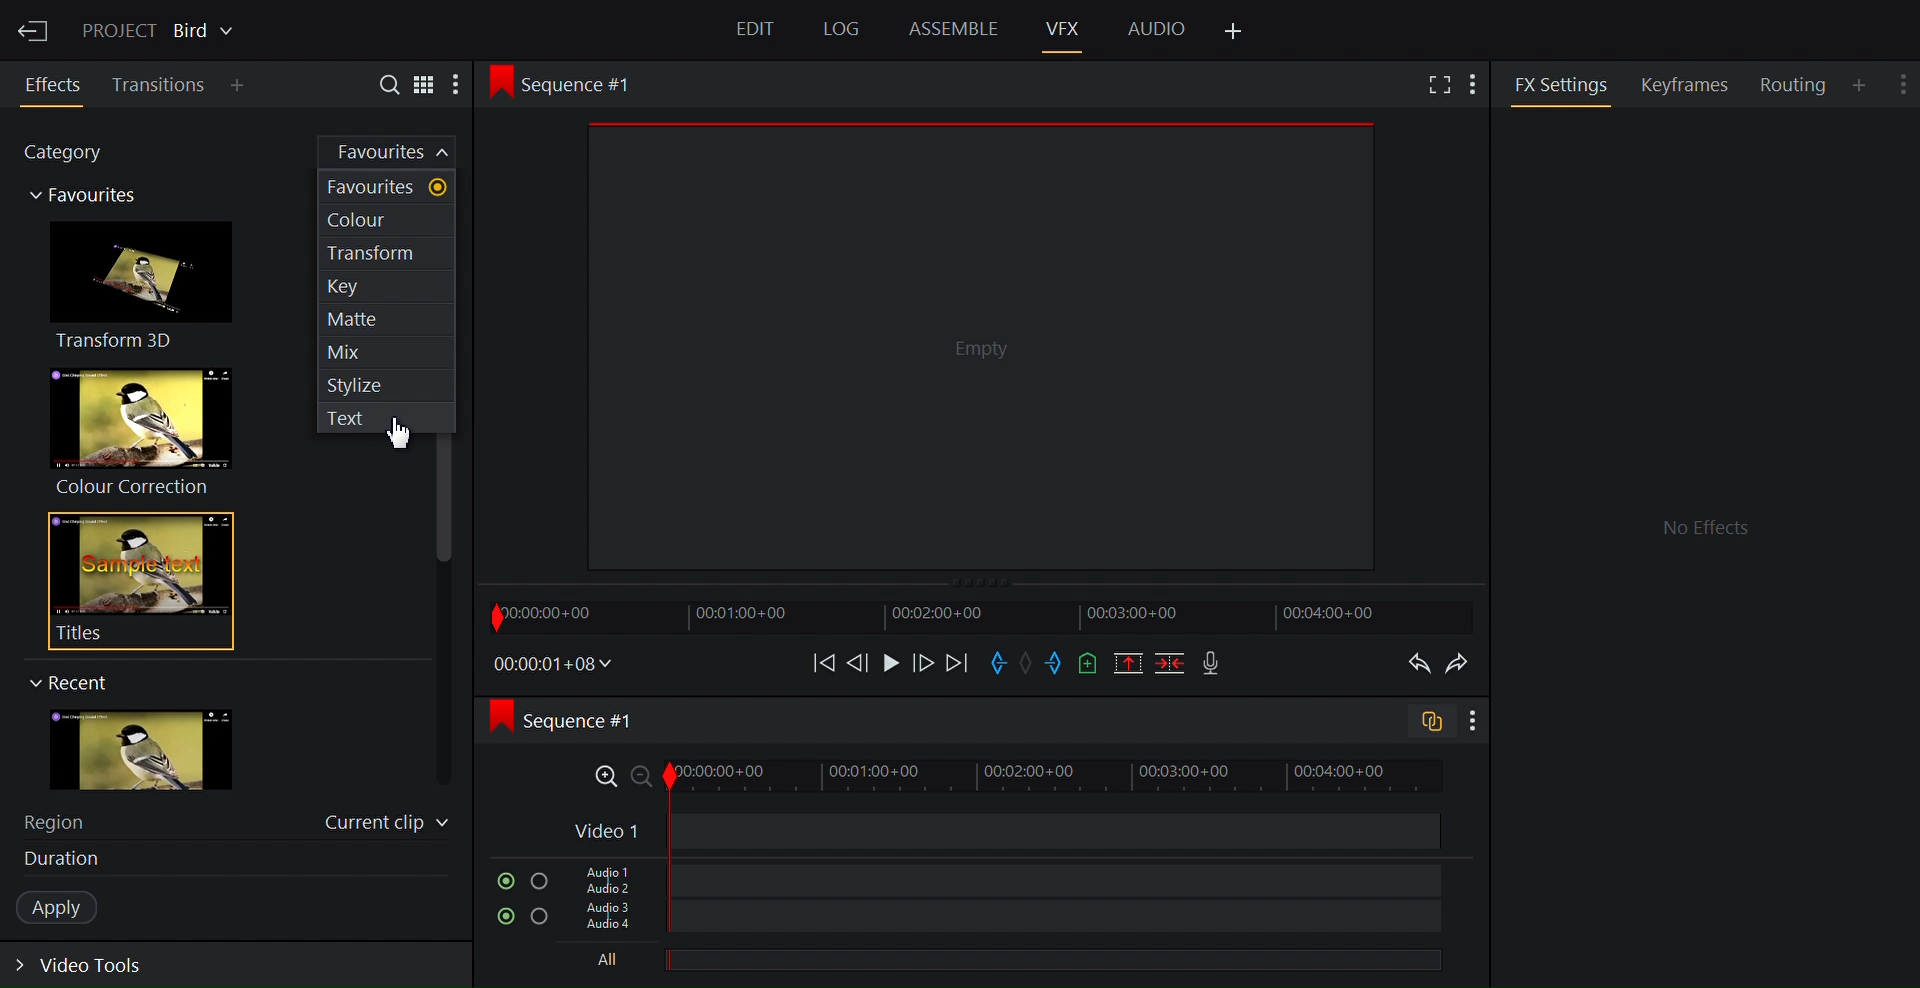  Describe the element at coordinates (74, 155) in the screenshot. I see `Category` at that location.